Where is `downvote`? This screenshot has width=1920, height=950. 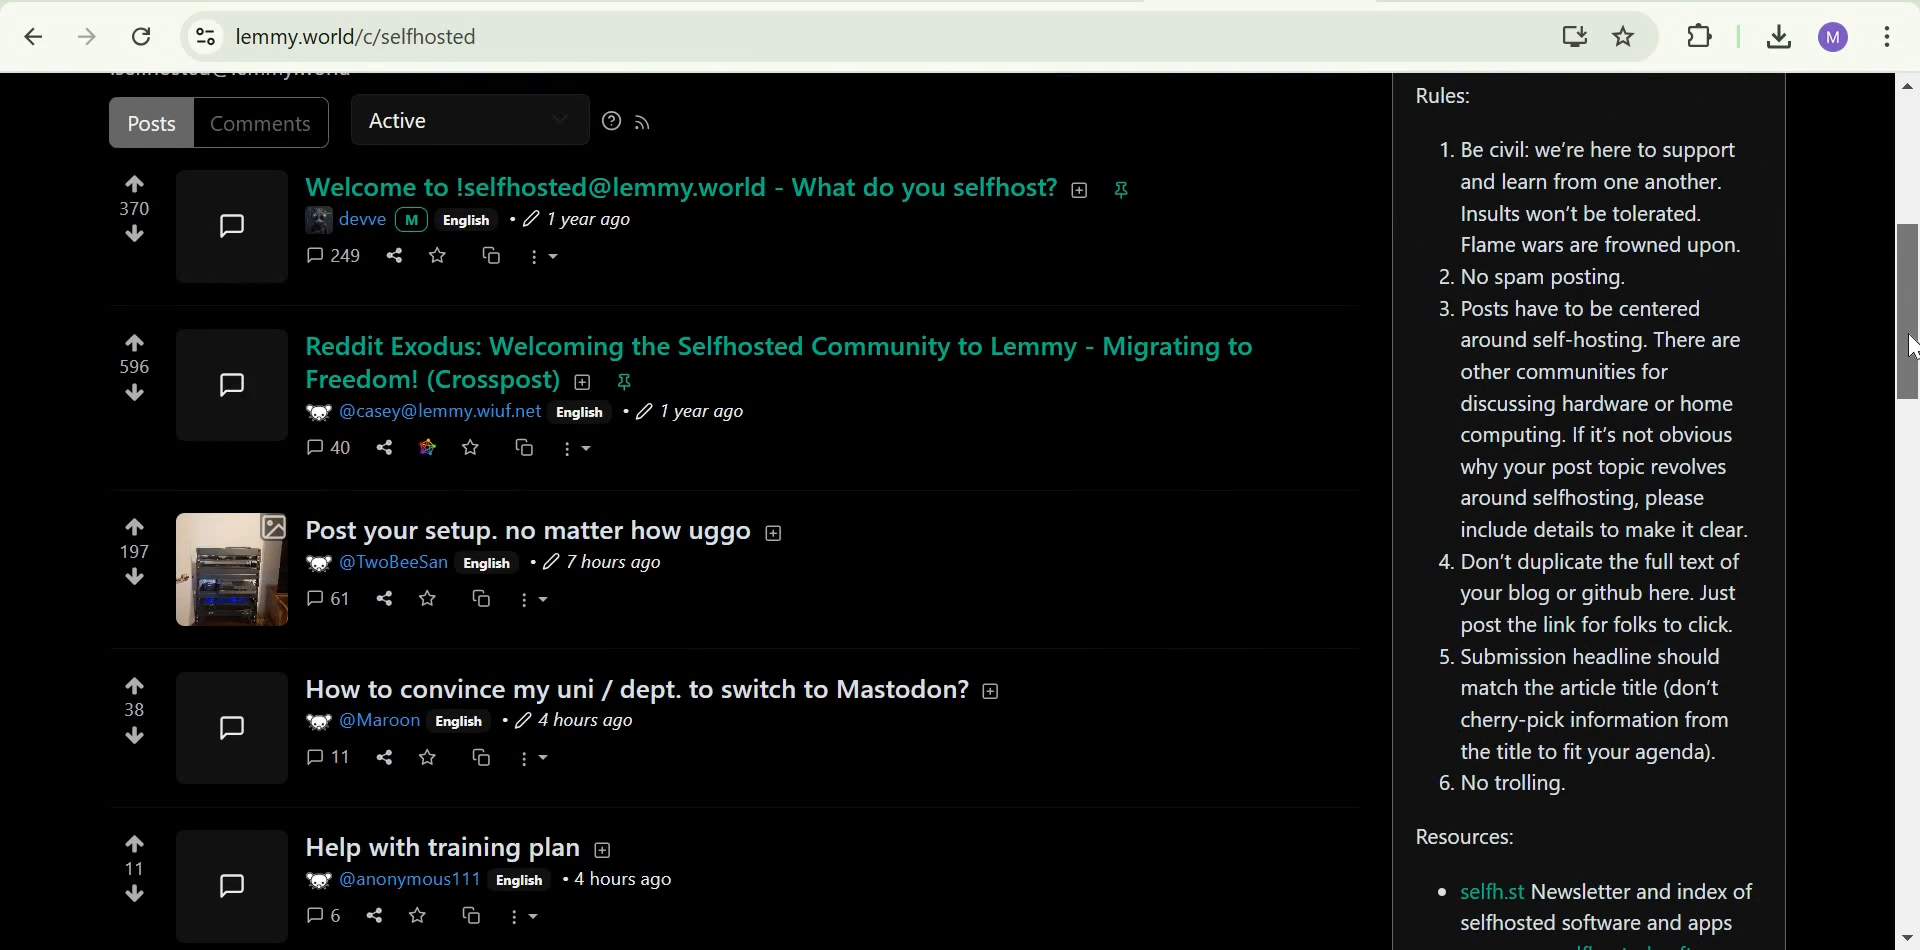 downvote is located at coordinates (134, 894).